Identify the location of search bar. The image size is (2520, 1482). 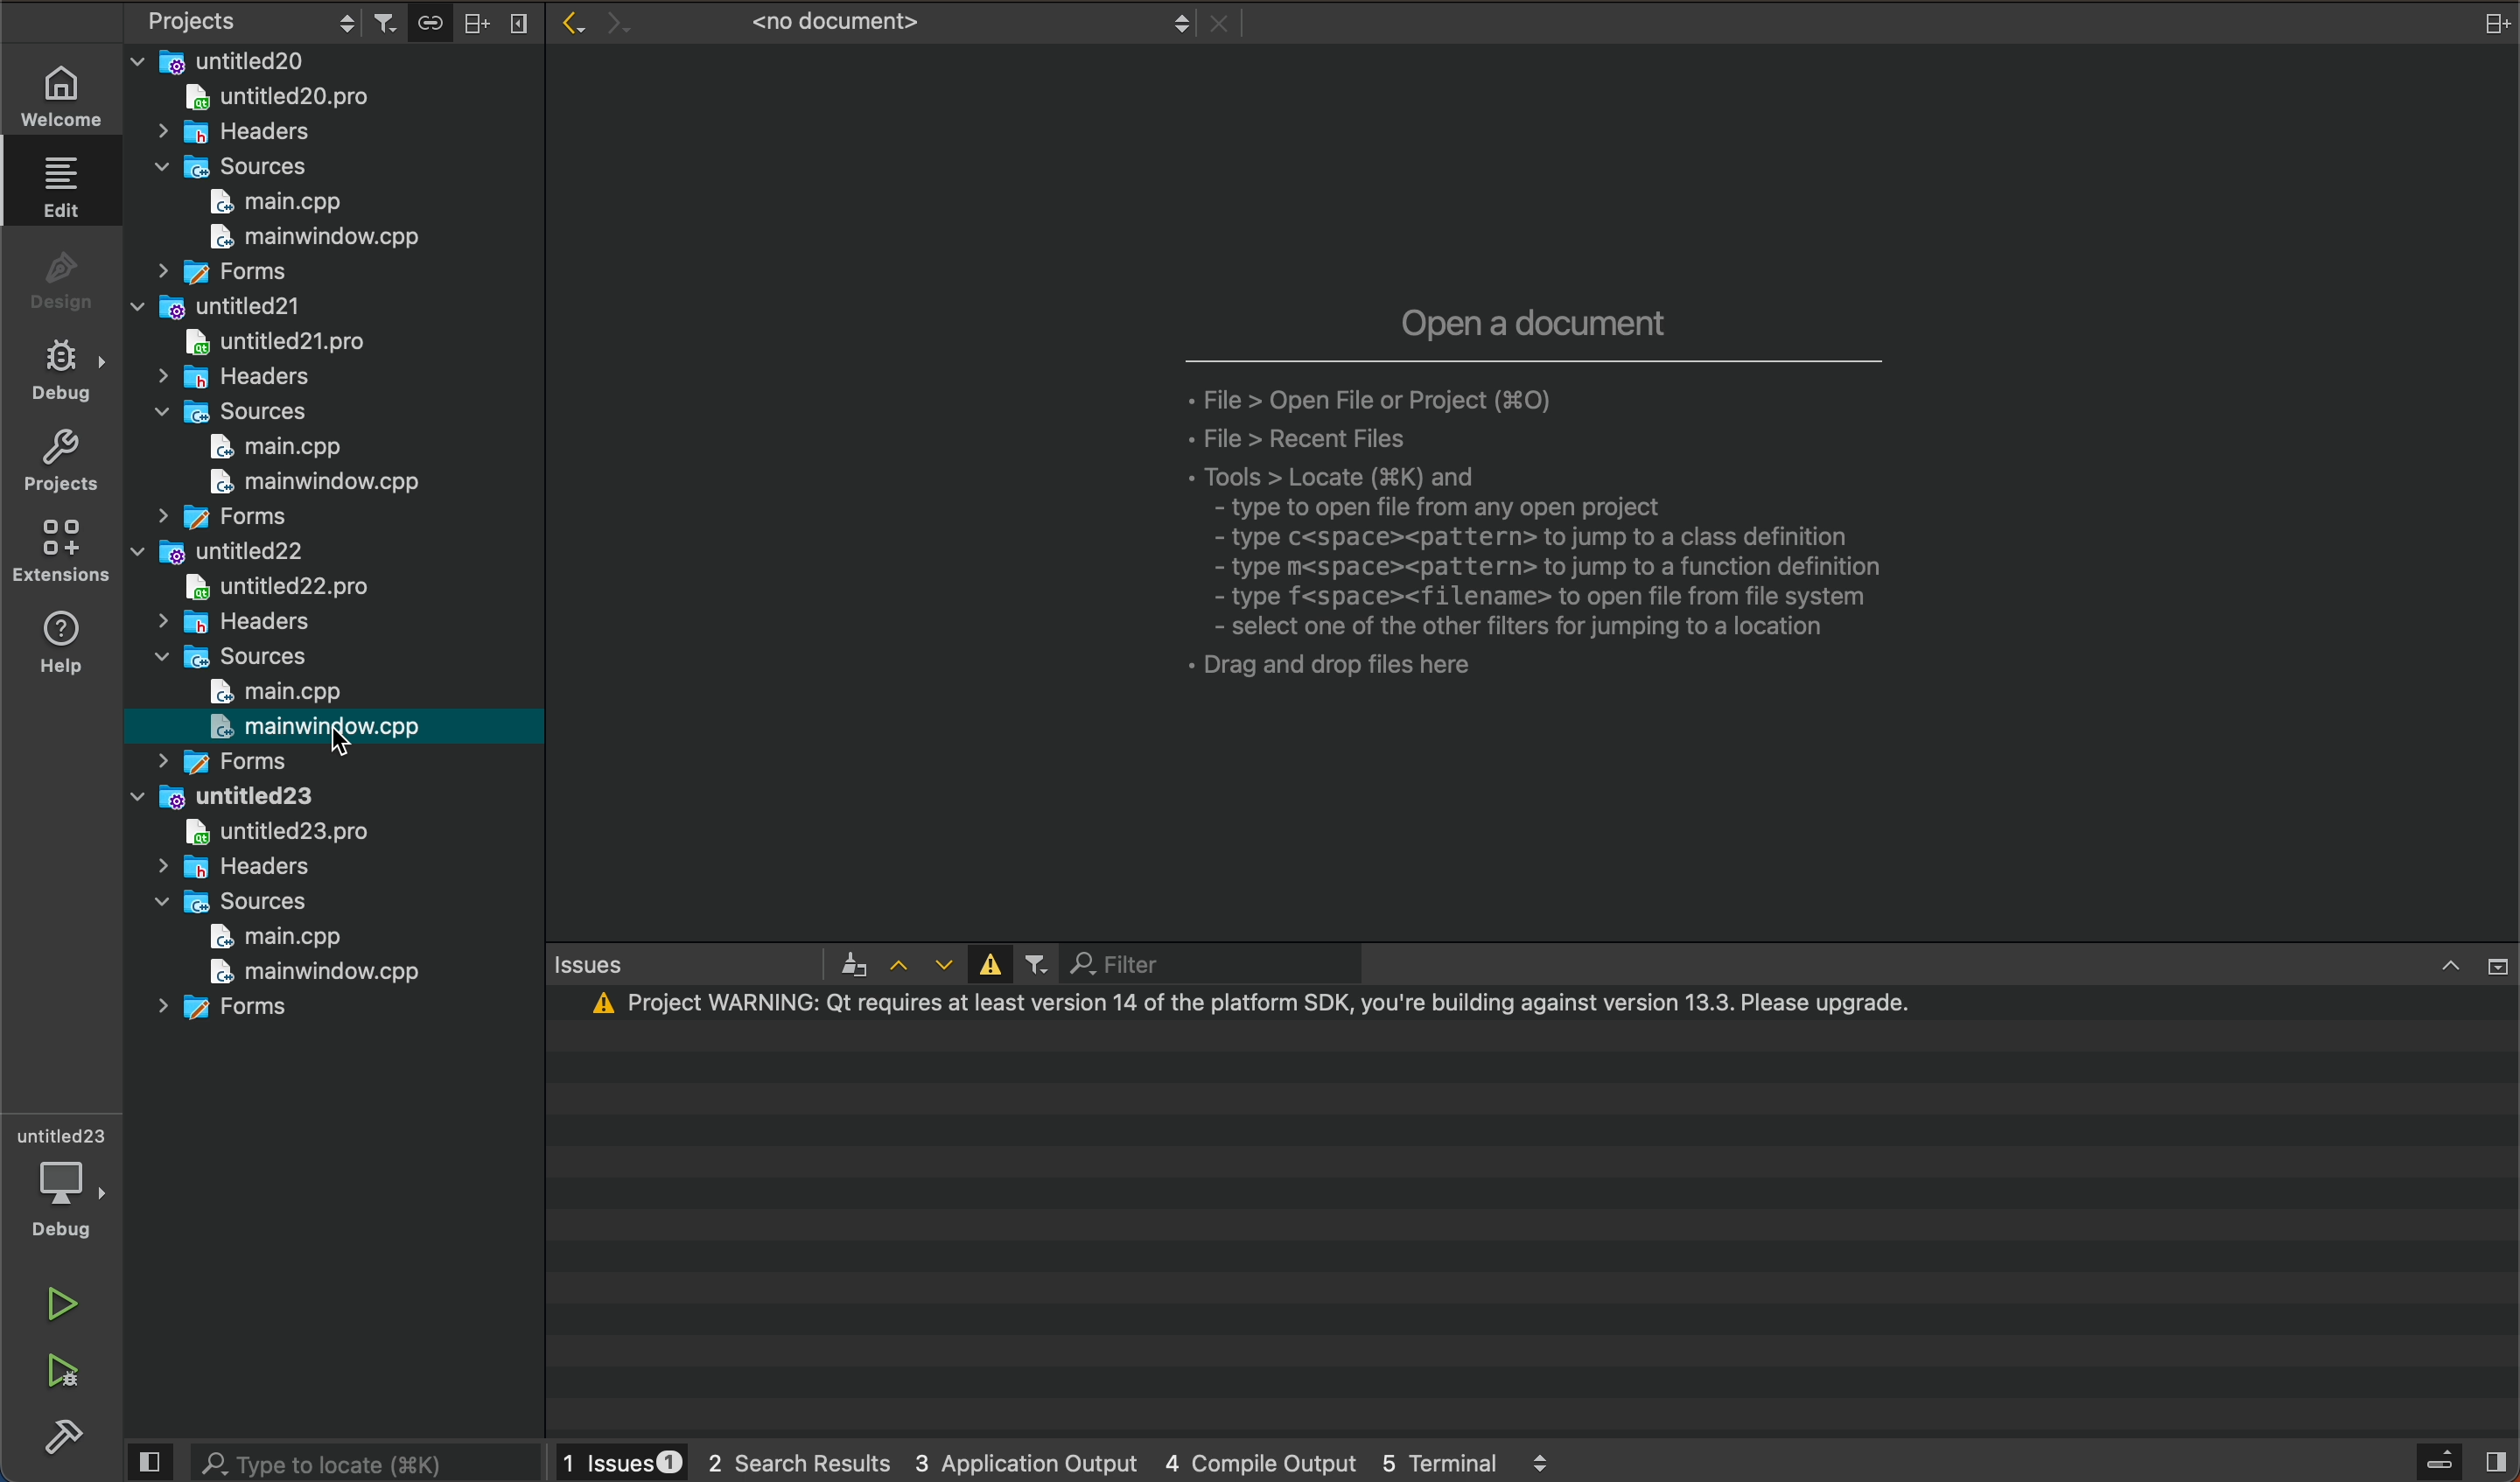
(366, 1461).